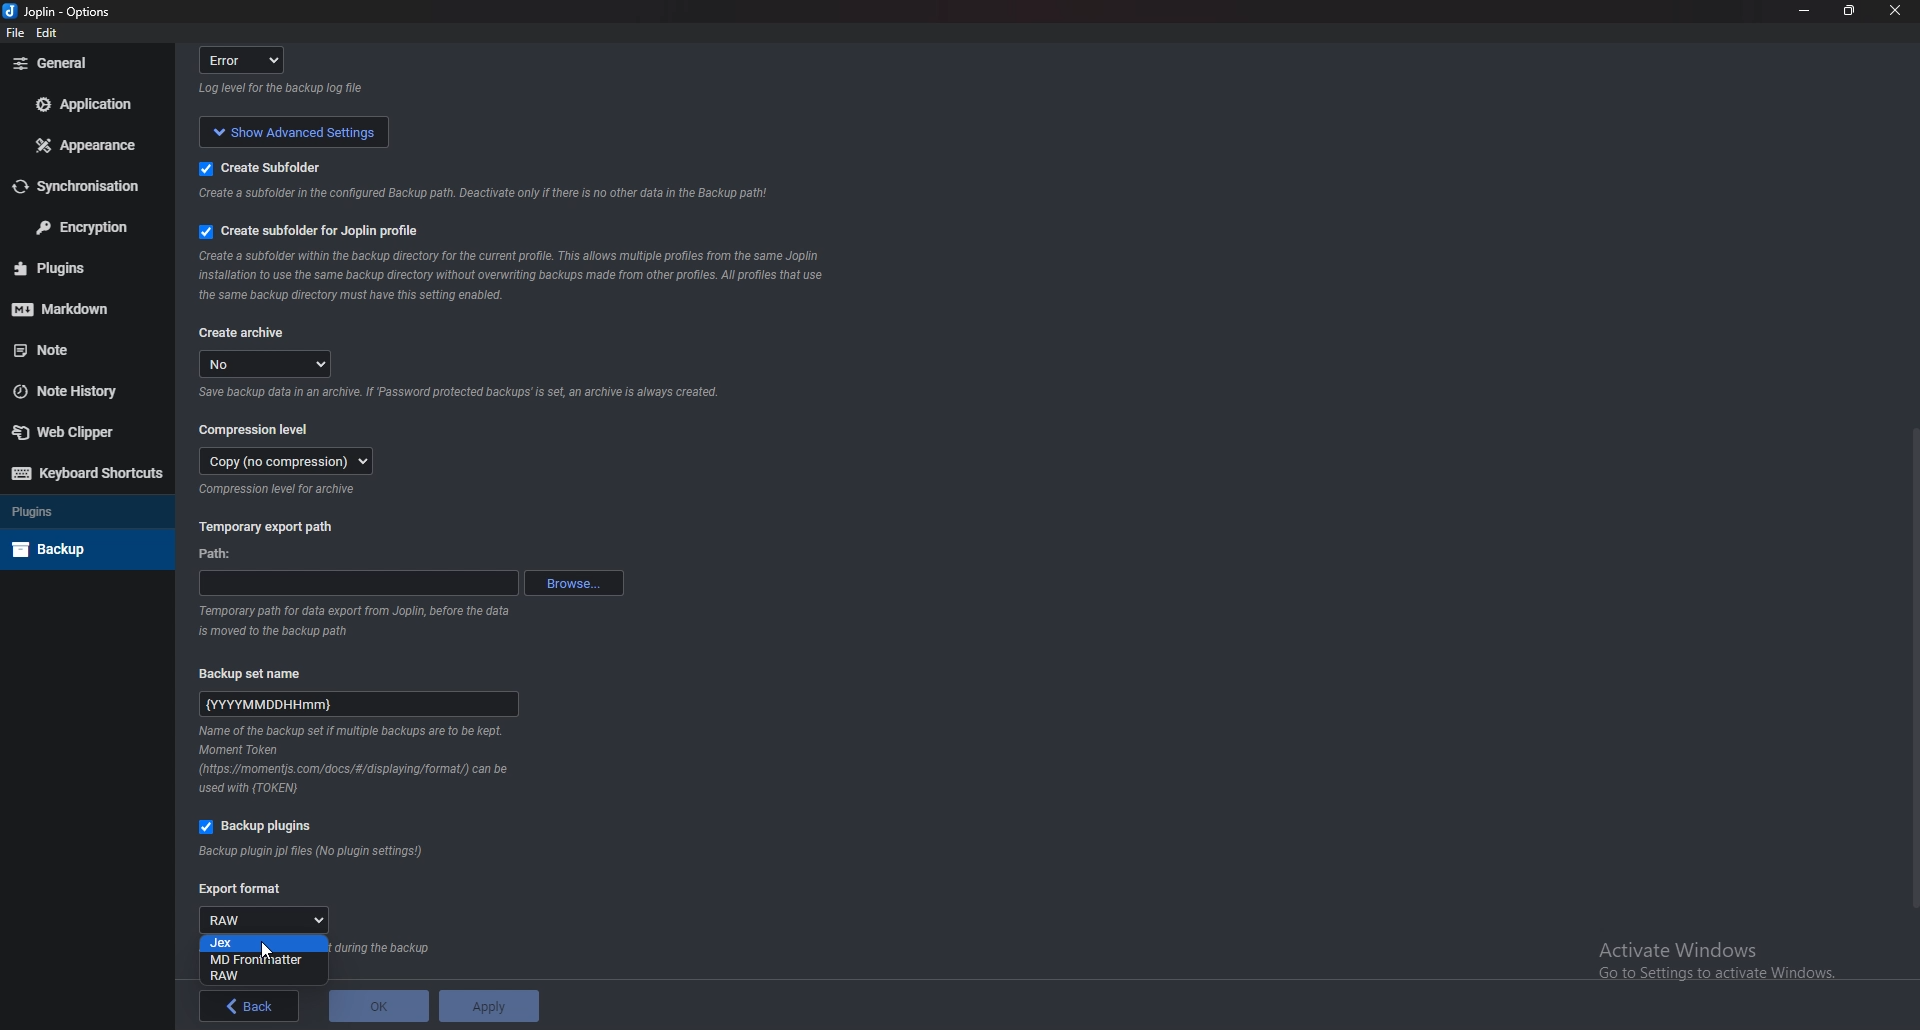 This screenshot has height=1030, width=1920. Describe the element at coordinates (83, 226) in the screenshot. I see `Encryption` at that location.